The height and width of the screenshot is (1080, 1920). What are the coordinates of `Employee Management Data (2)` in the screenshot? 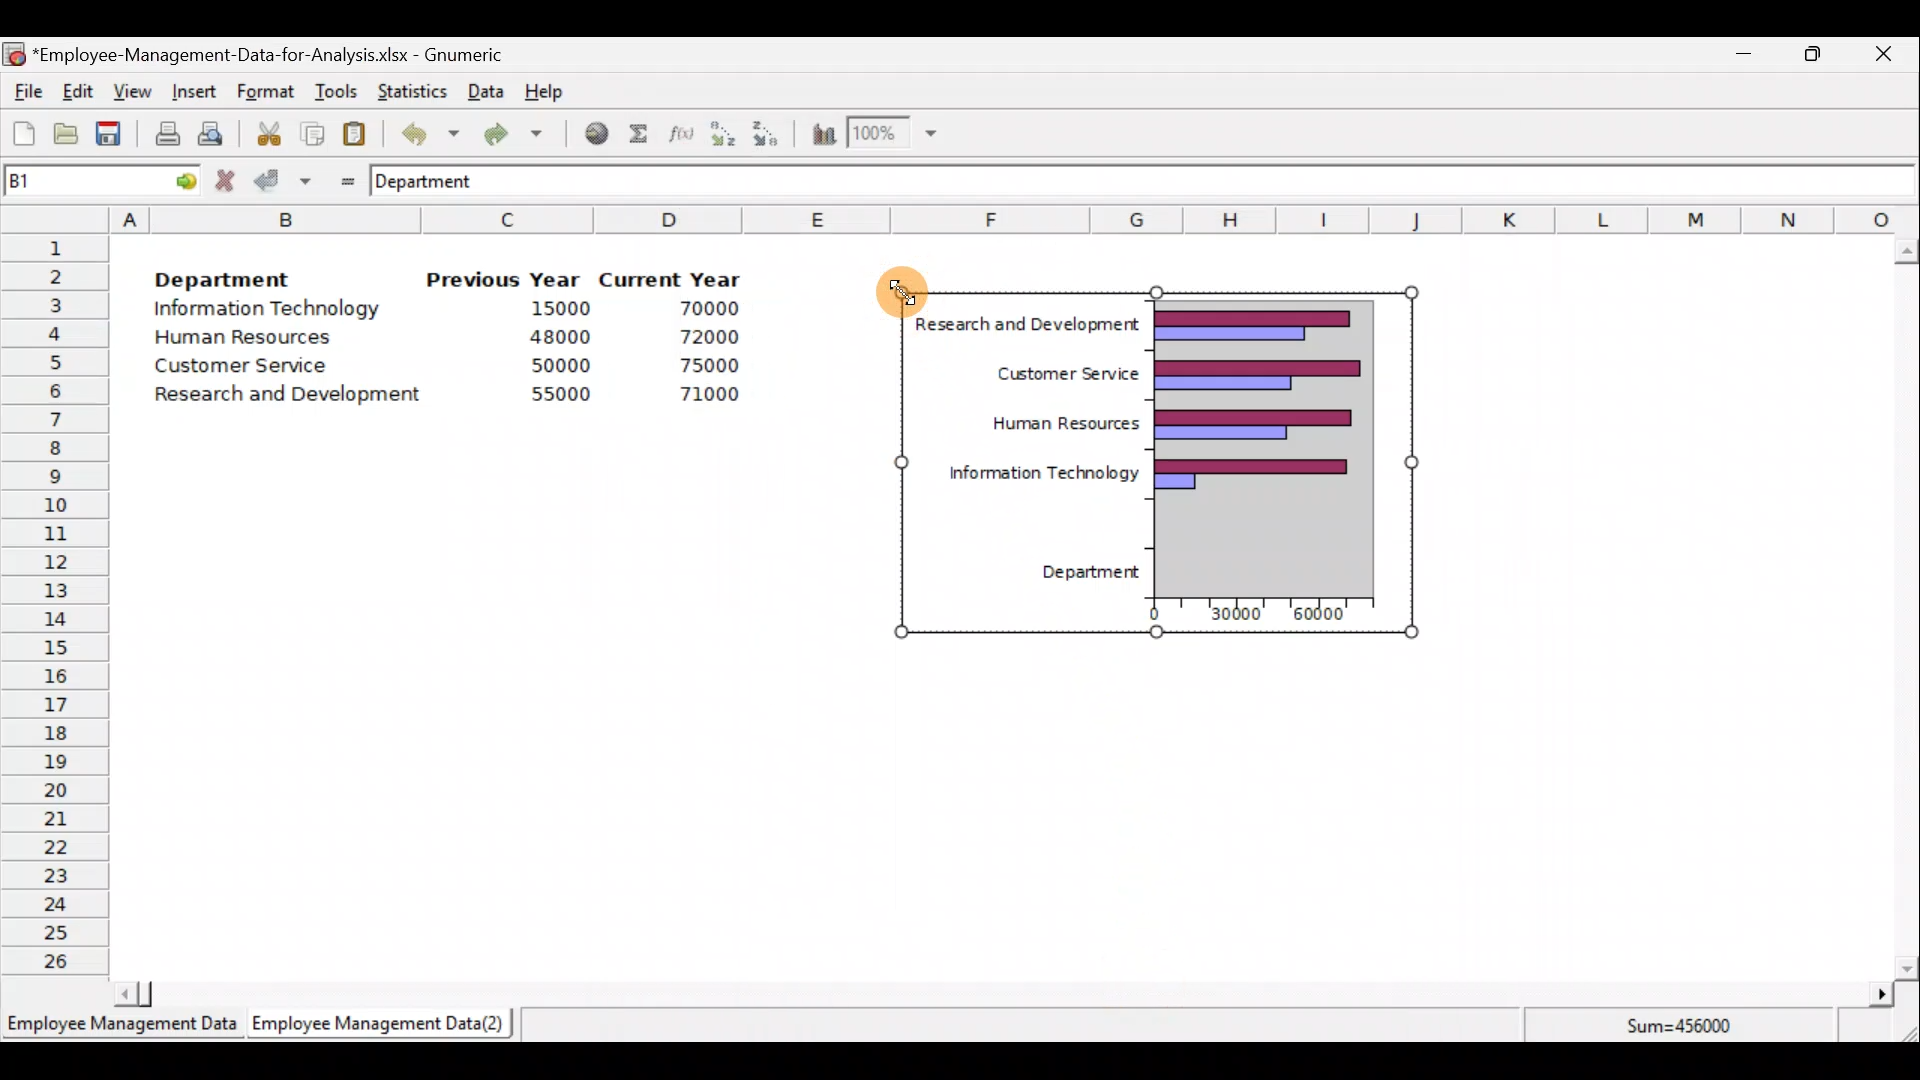 It's located at (383, 1024).